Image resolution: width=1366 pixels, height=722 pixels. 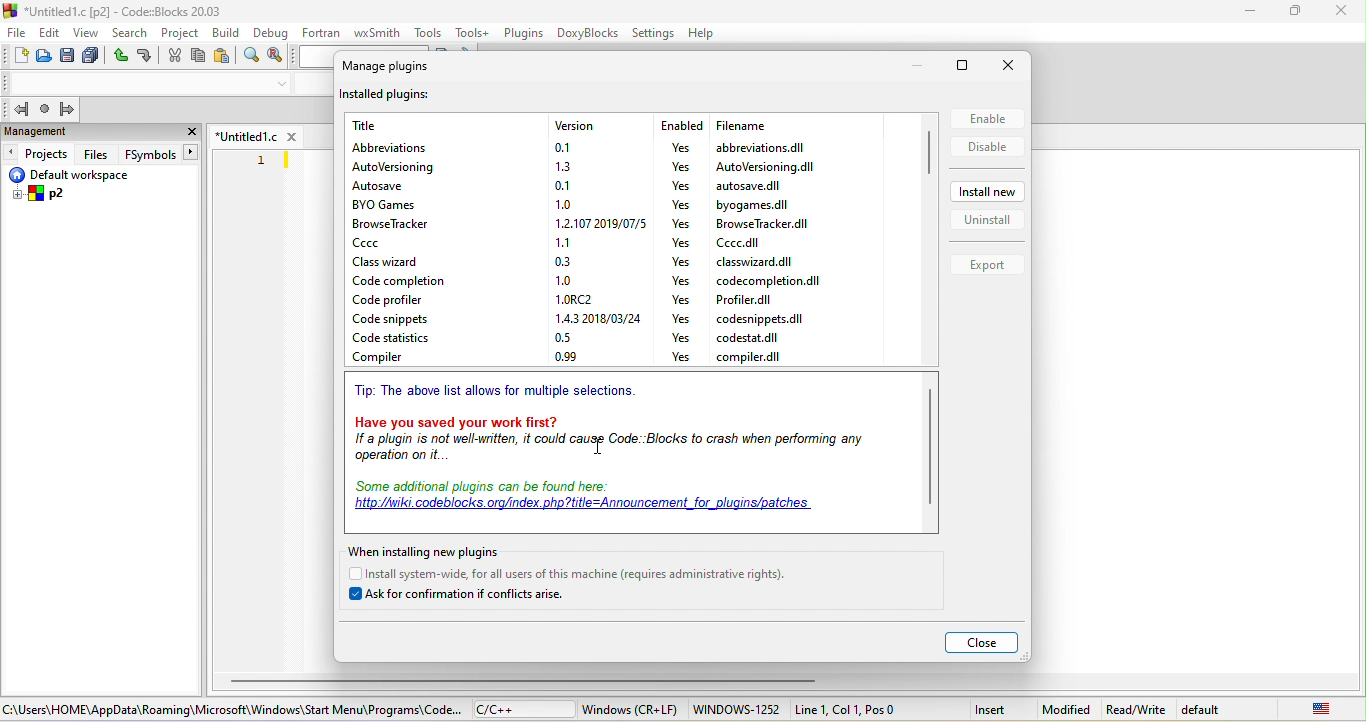 What do you see at coordinates (654, 34) in the screenshot?
I see `settings` at bounding box center [654, 34].